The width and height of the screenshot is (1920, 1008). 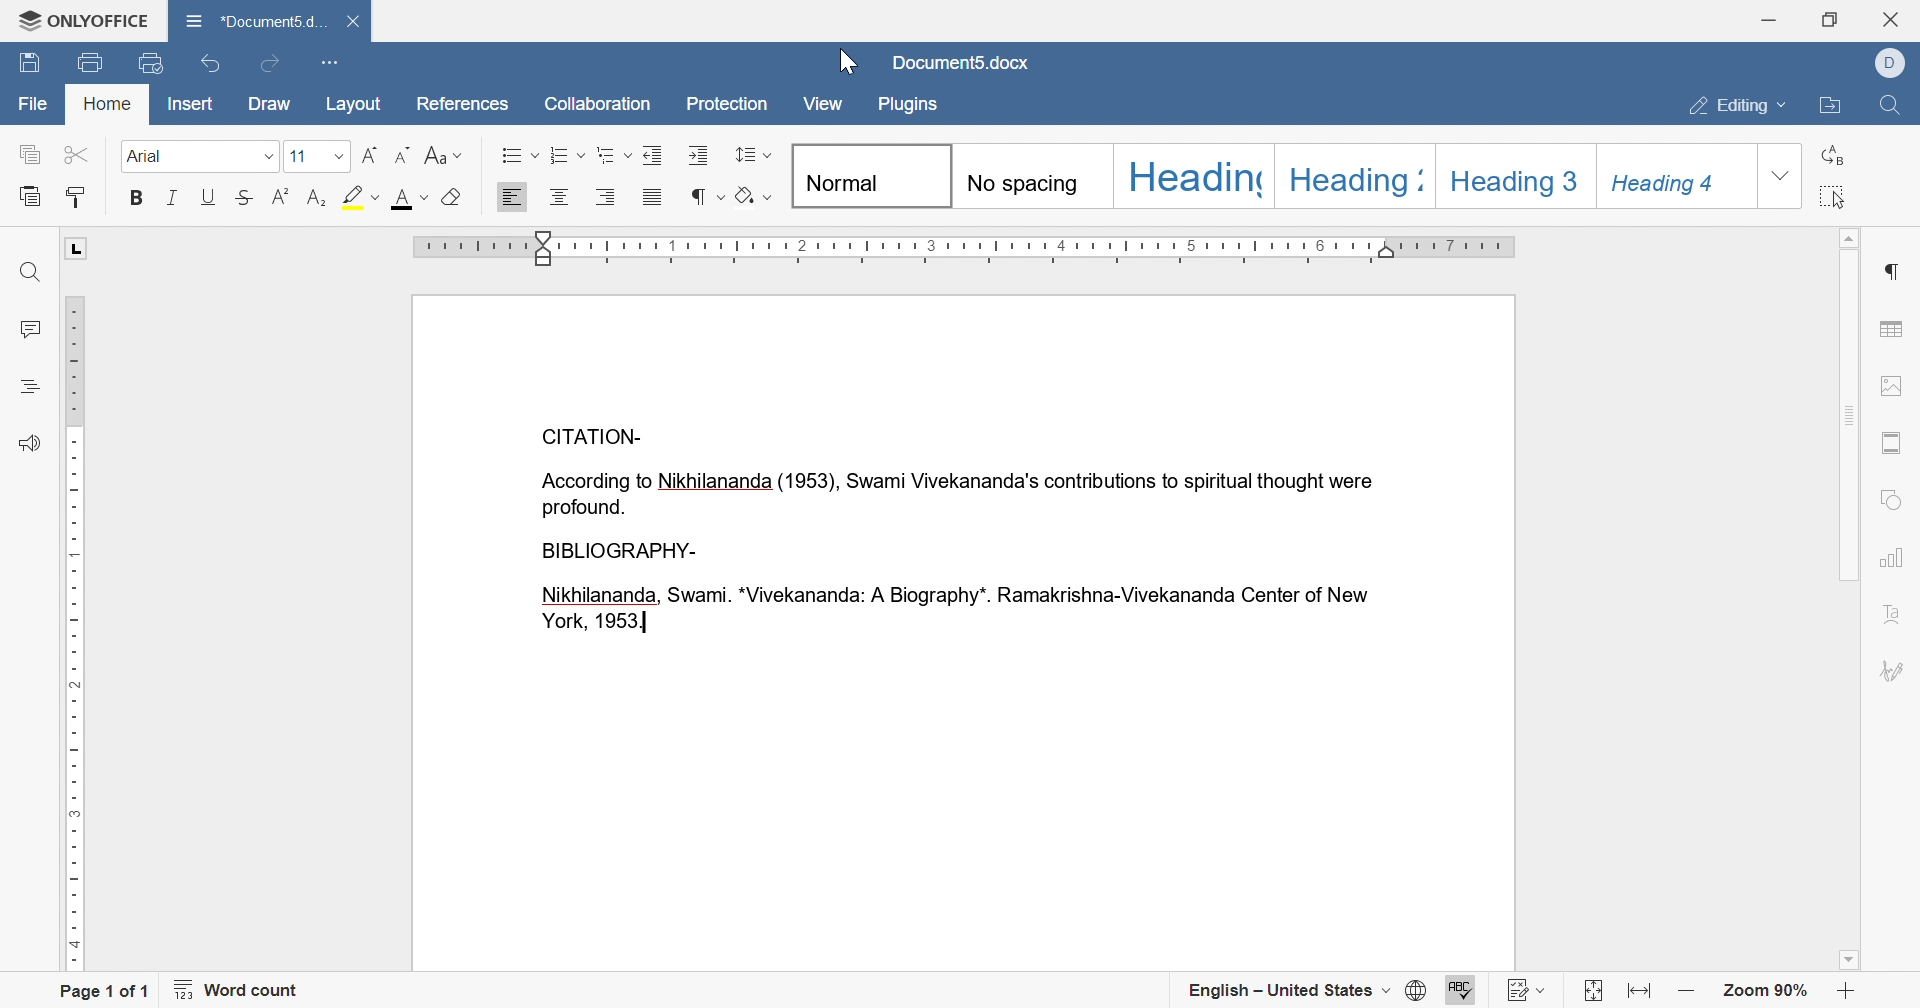 What do you see at coordinates (29, 102) in the screenshot?
I see `file` at bounding box center [29, 102].